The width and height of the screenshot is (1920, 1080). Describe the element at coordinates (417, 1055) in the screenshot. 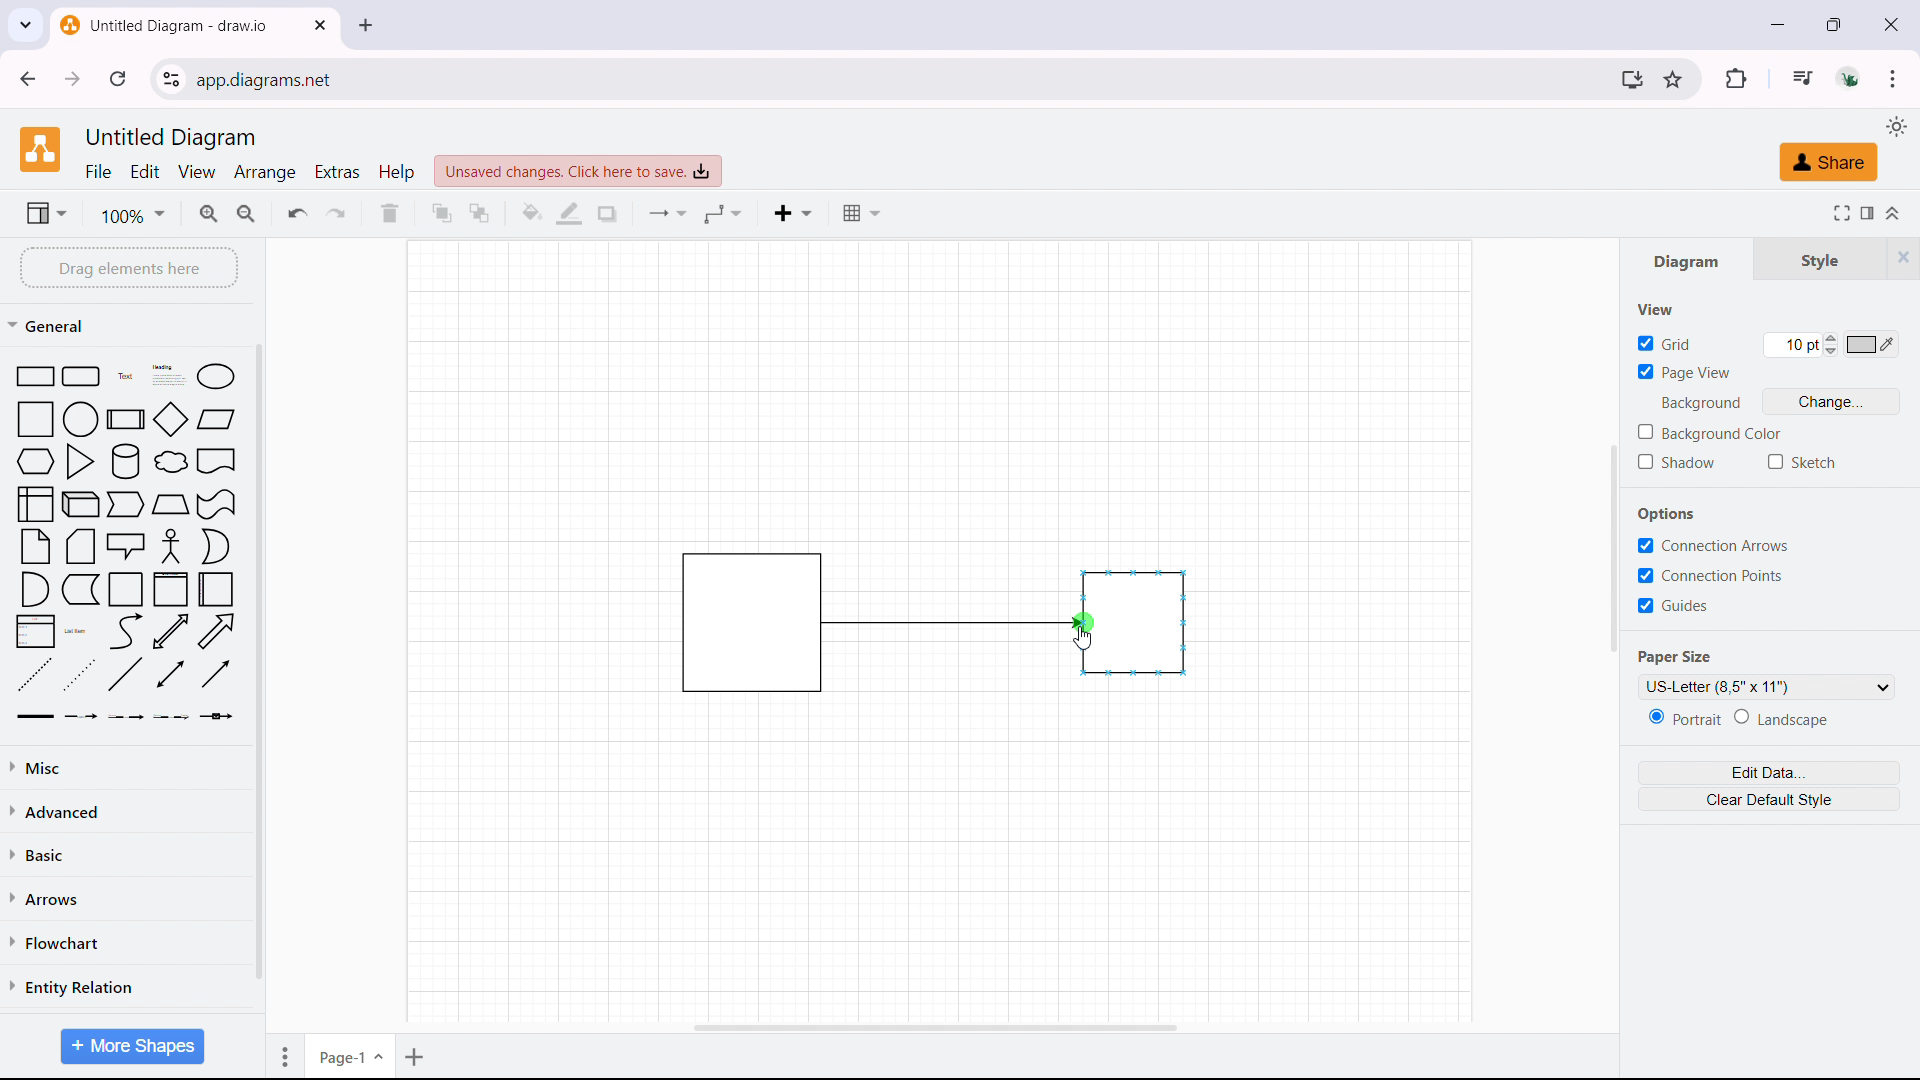

I see `add page` at that location.